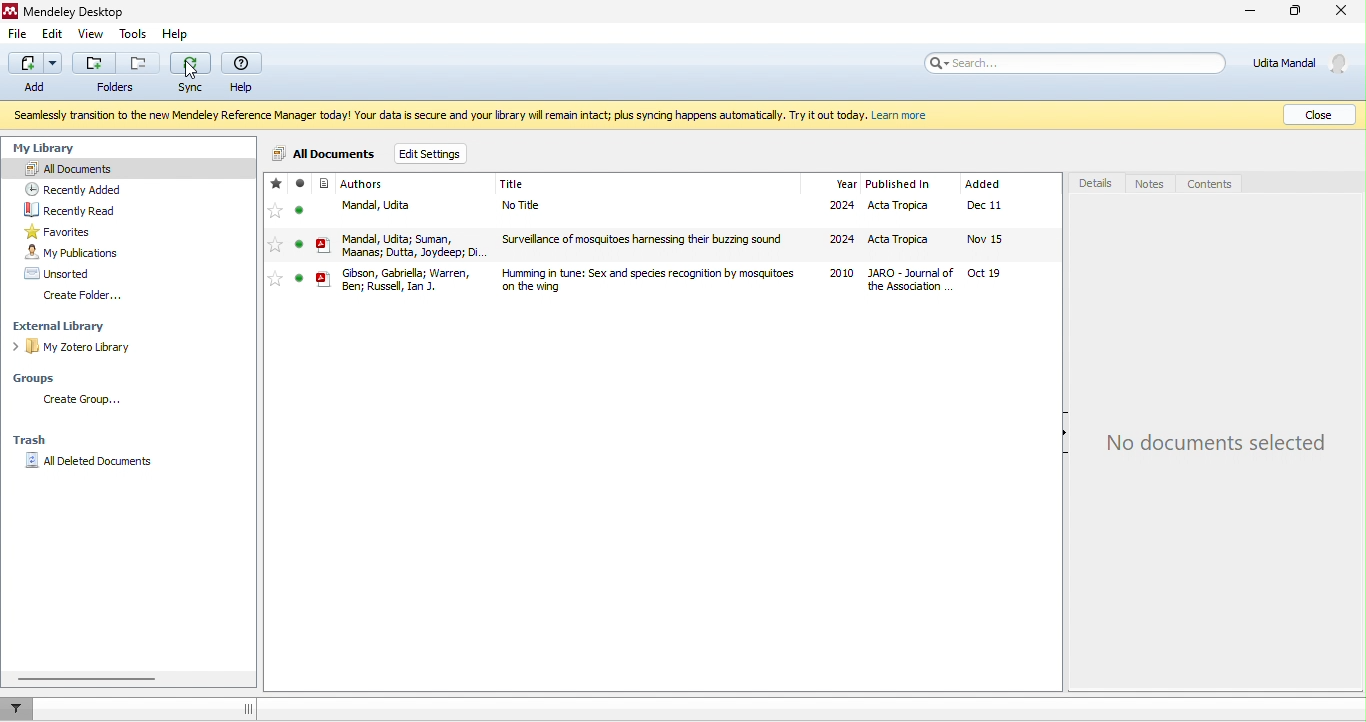 The image size is (1366, 722). Describe the element at coordinates (97, 462) in the screenshot. I see `all deleted documents` at that location.